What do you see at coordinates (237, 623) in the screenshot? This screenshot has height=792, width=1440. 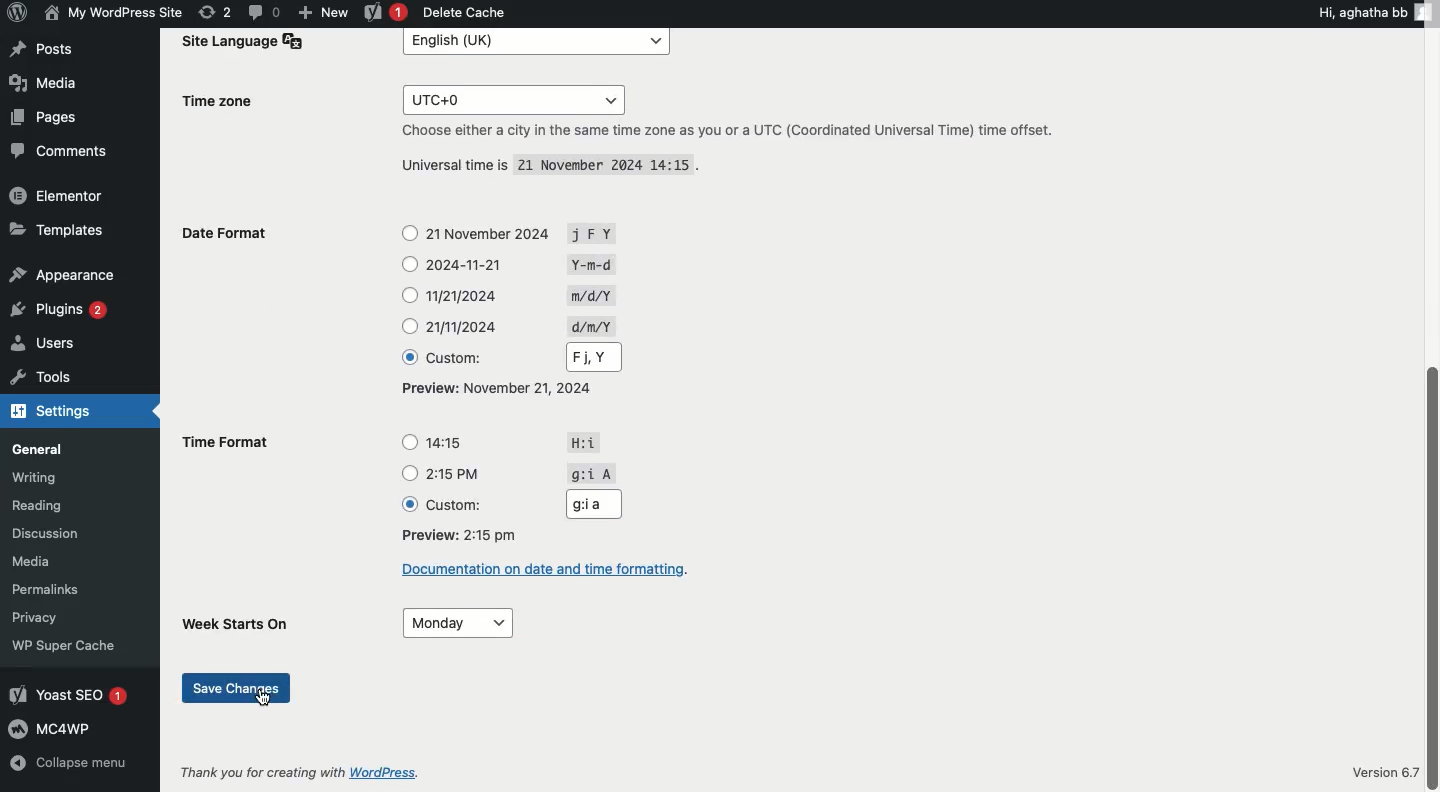 I see `Week starts on` at bounding box center [237, 623].